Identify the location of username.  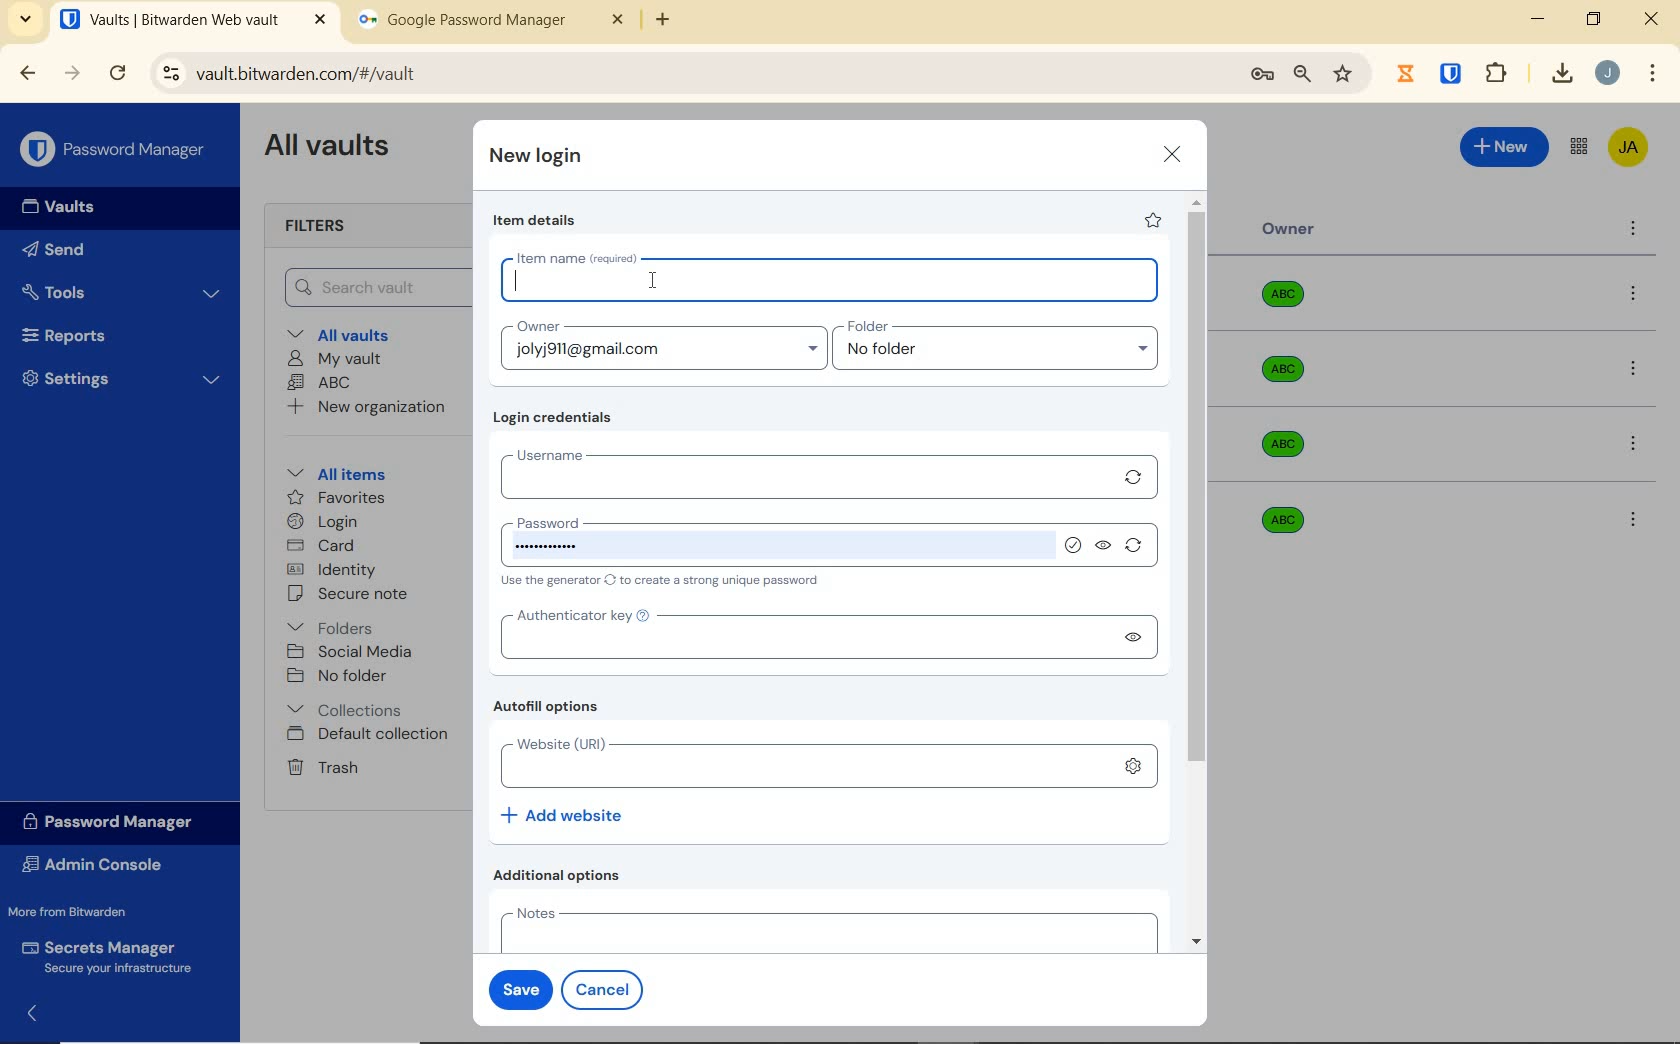
(800, 476).